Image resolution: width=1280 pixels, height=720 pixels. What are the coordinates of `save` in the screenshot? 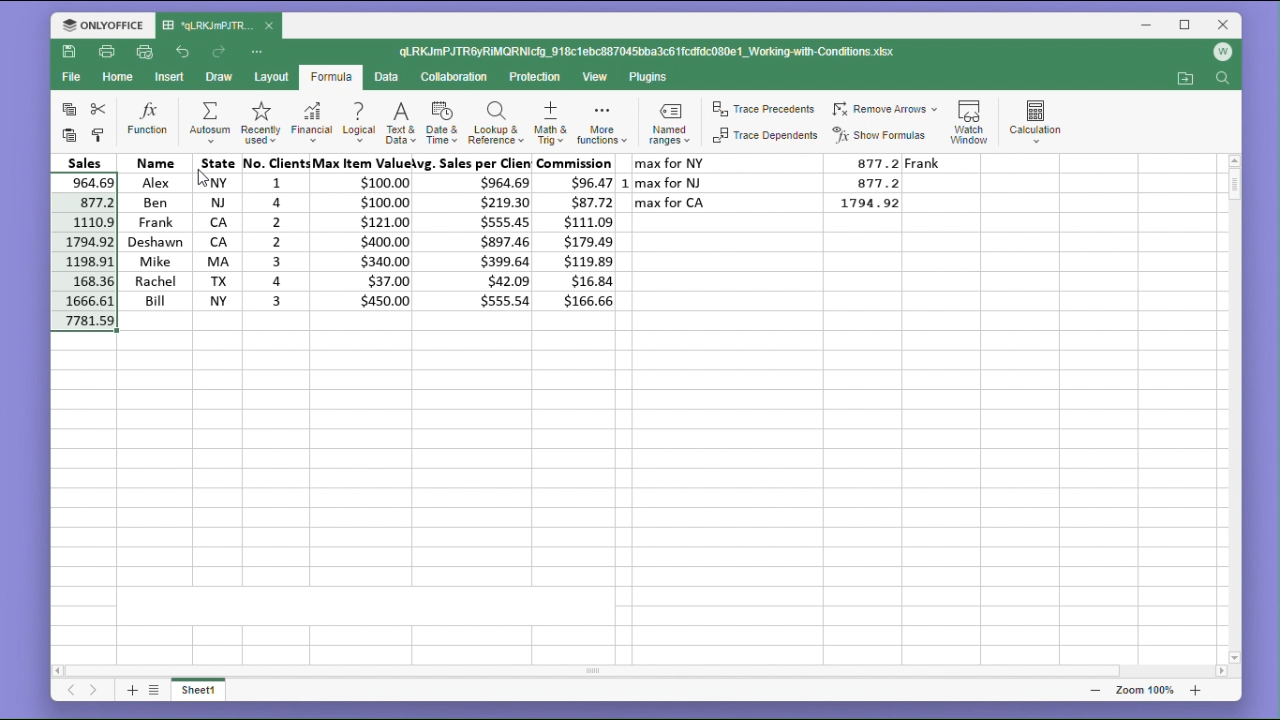 It's located at (70, 55).